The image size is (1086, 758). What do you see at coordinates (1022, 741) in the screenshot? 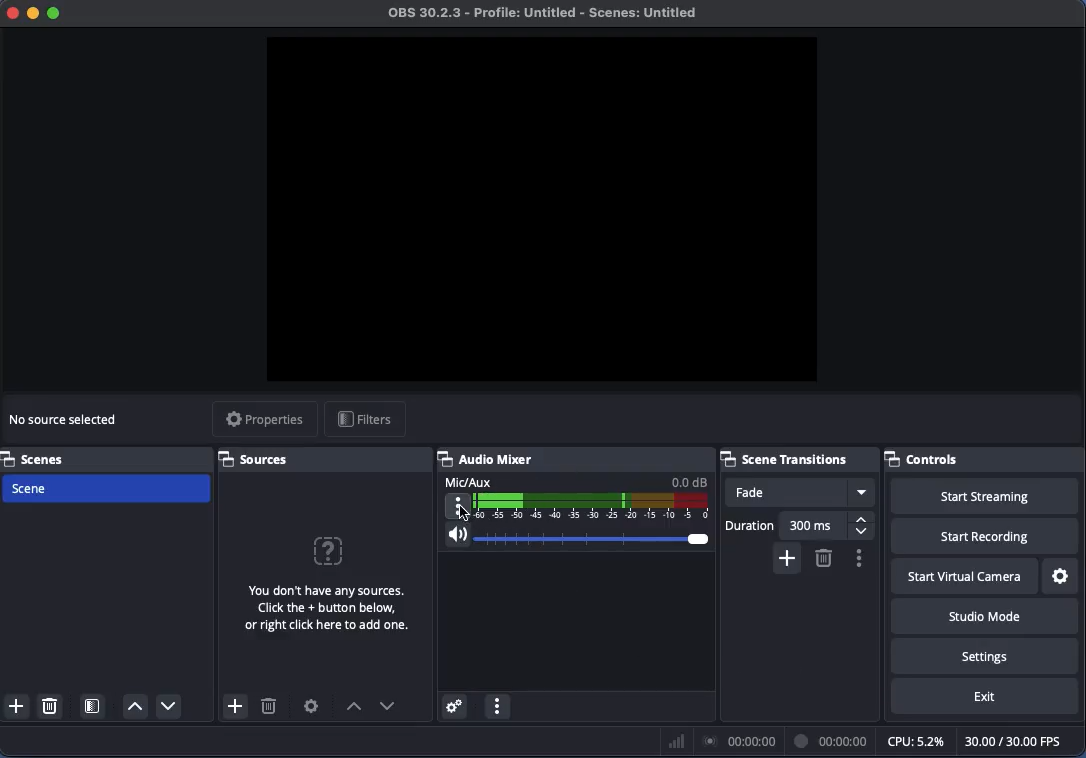
I see `FPS` at bounding box center [1022, 741].